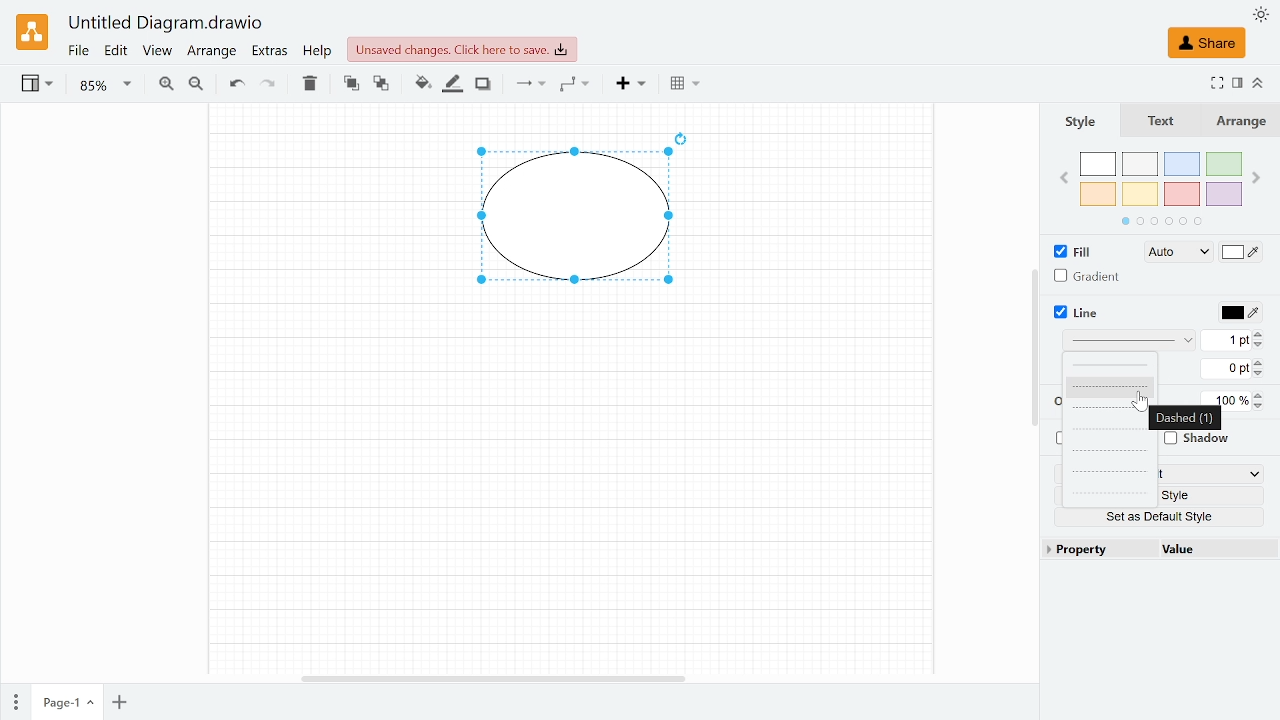  What do you see at coordinates (1110, 494) in the screenshot?
I see `dotted  3` at bounding box center [1110, 494].